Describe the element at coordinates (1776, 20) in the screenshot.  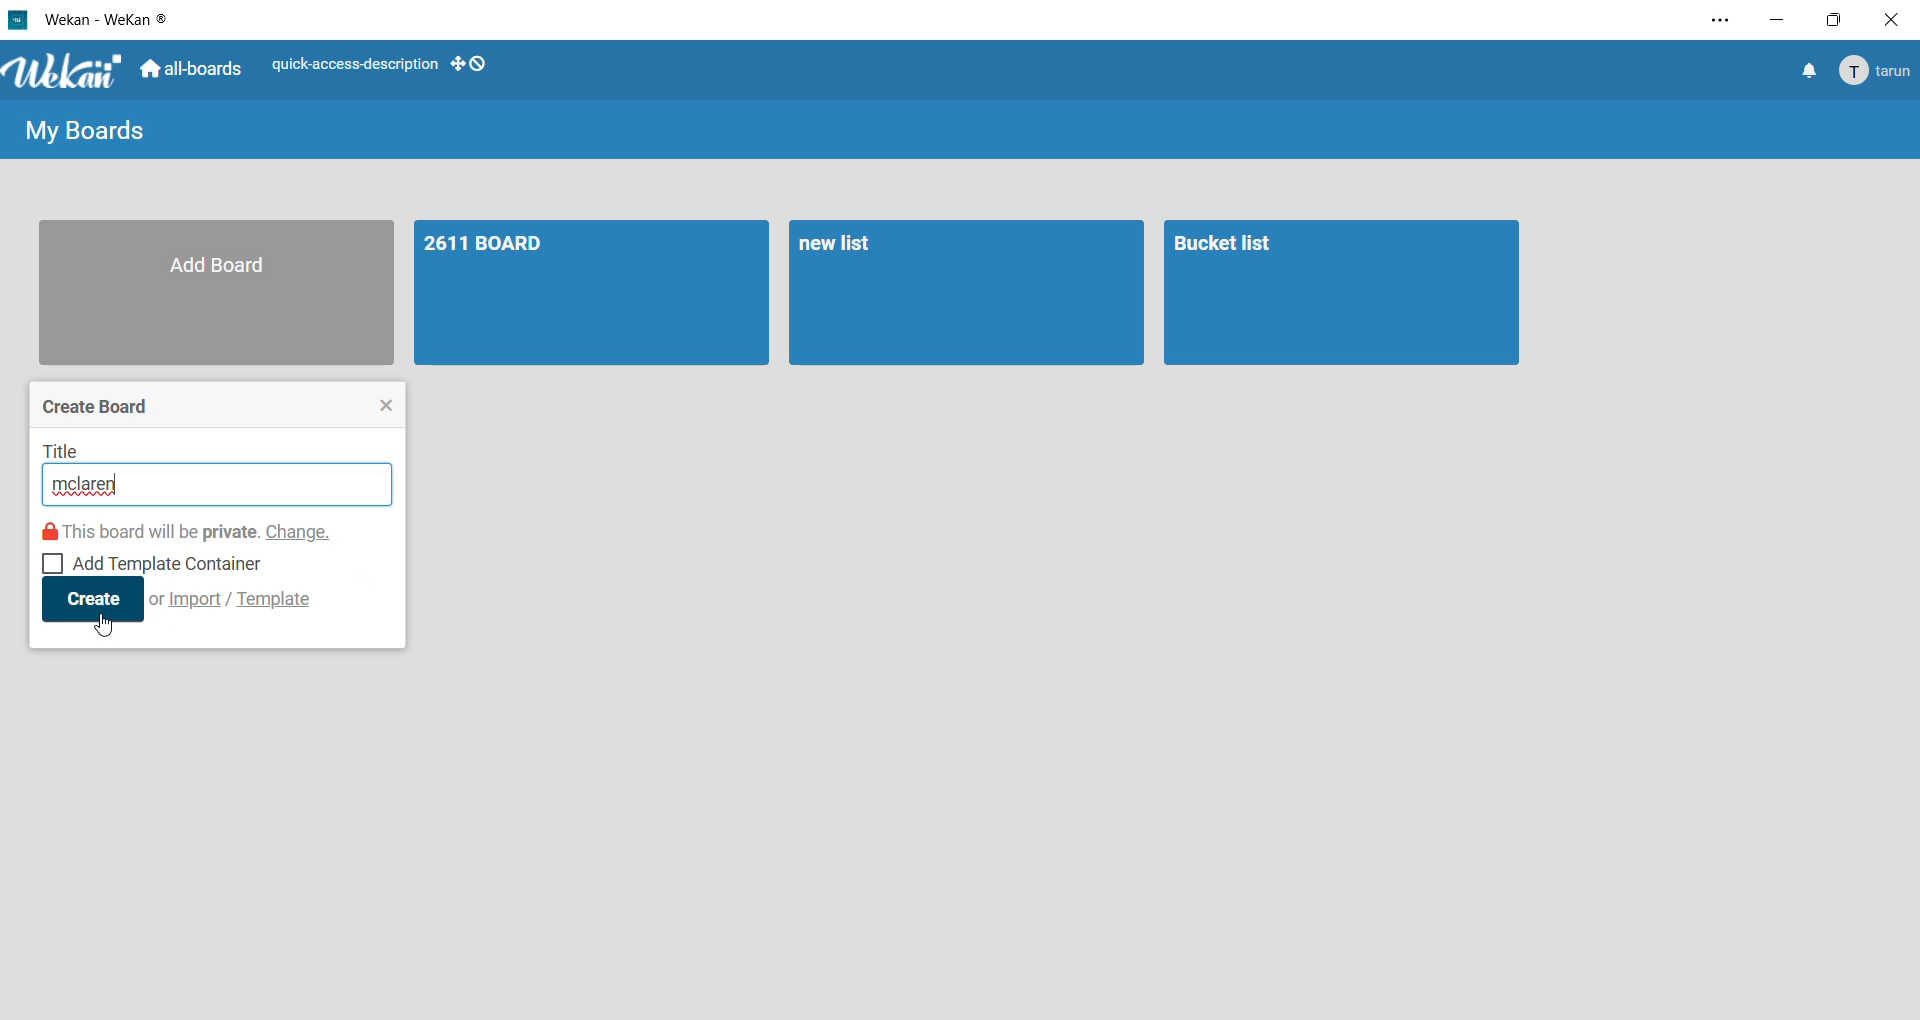
I see `minimize` at that location.